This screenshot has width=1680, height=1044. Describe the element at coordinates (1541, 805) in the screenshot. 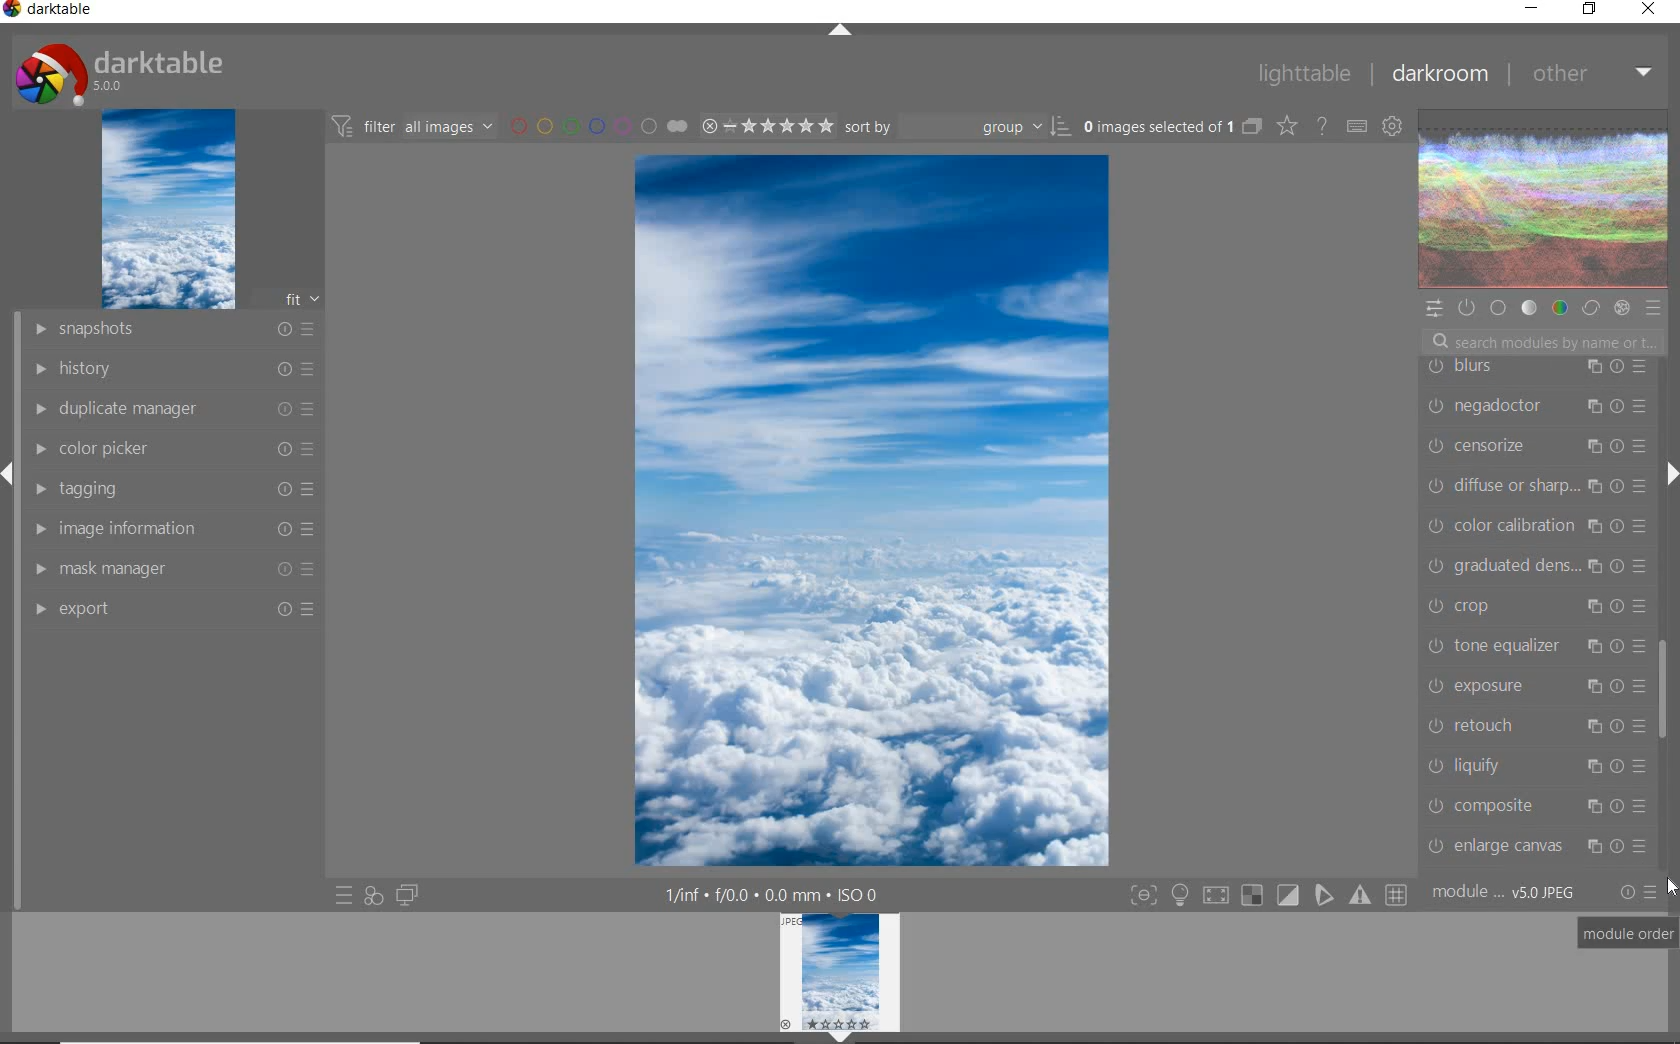

I see `composite` at that location.